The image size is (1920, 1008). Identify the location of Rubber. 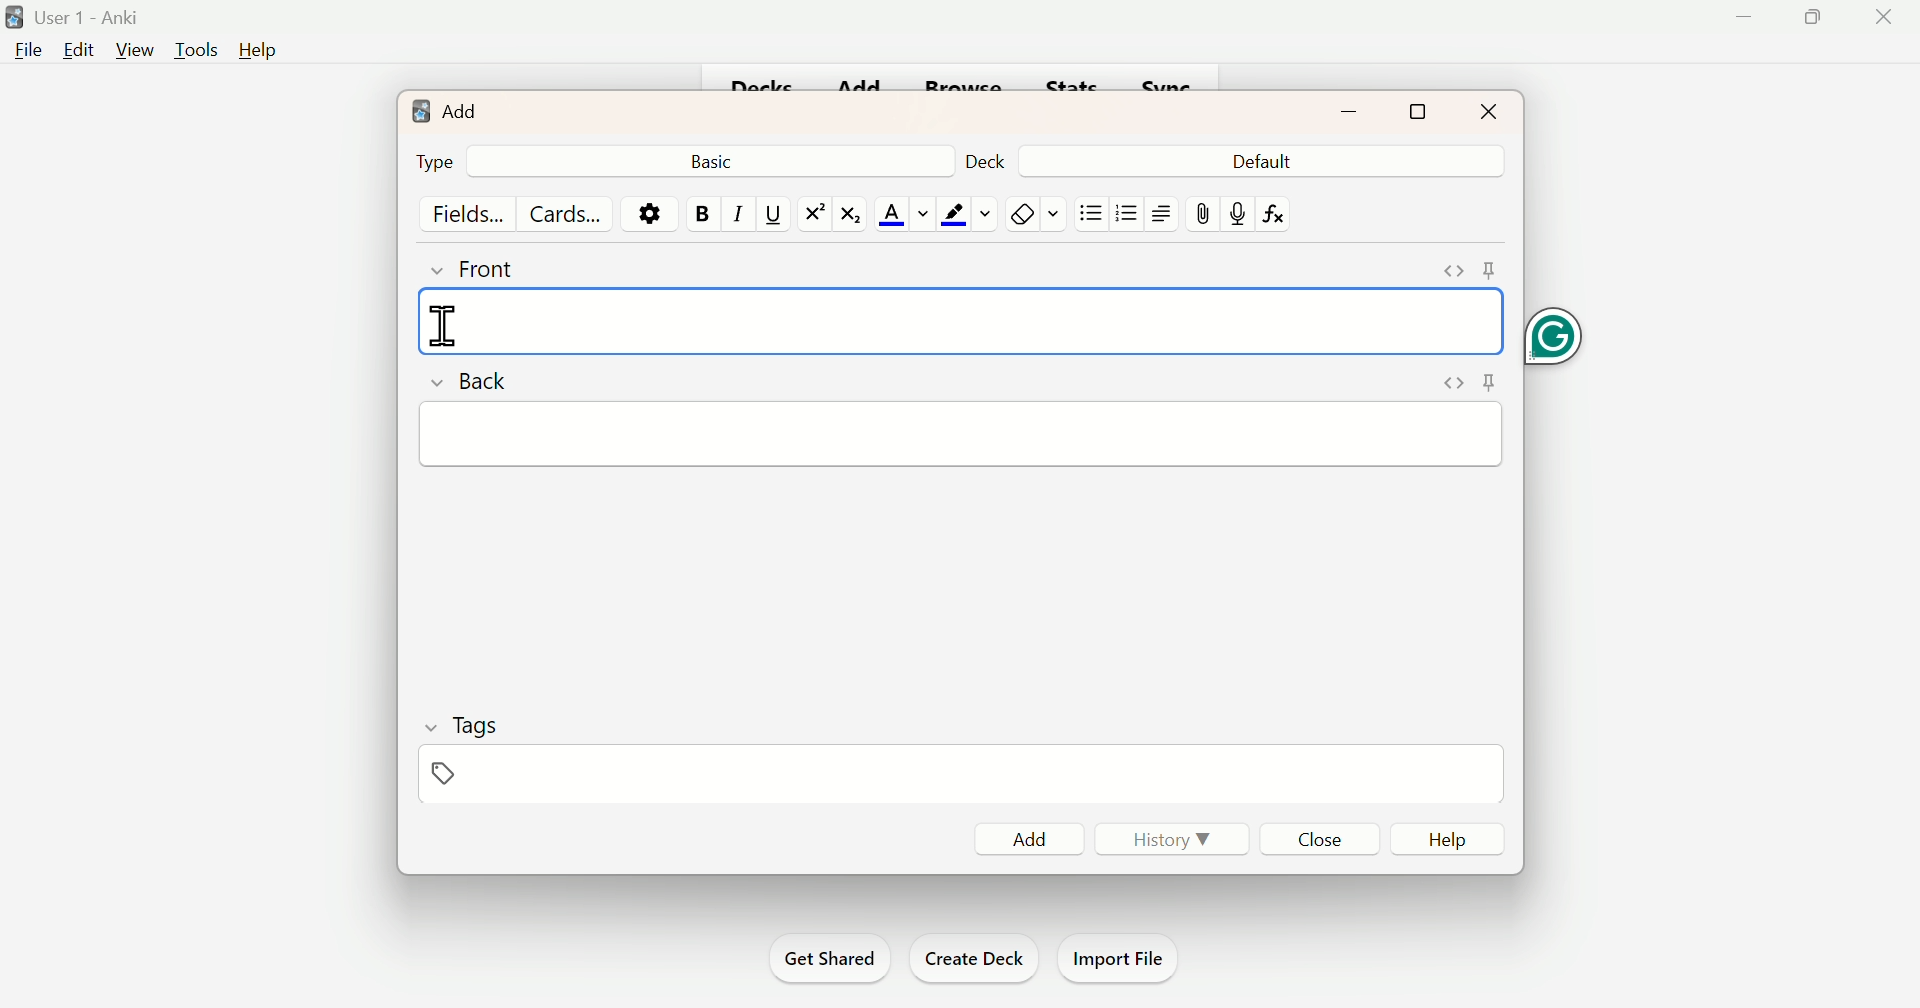
(1036, 212).